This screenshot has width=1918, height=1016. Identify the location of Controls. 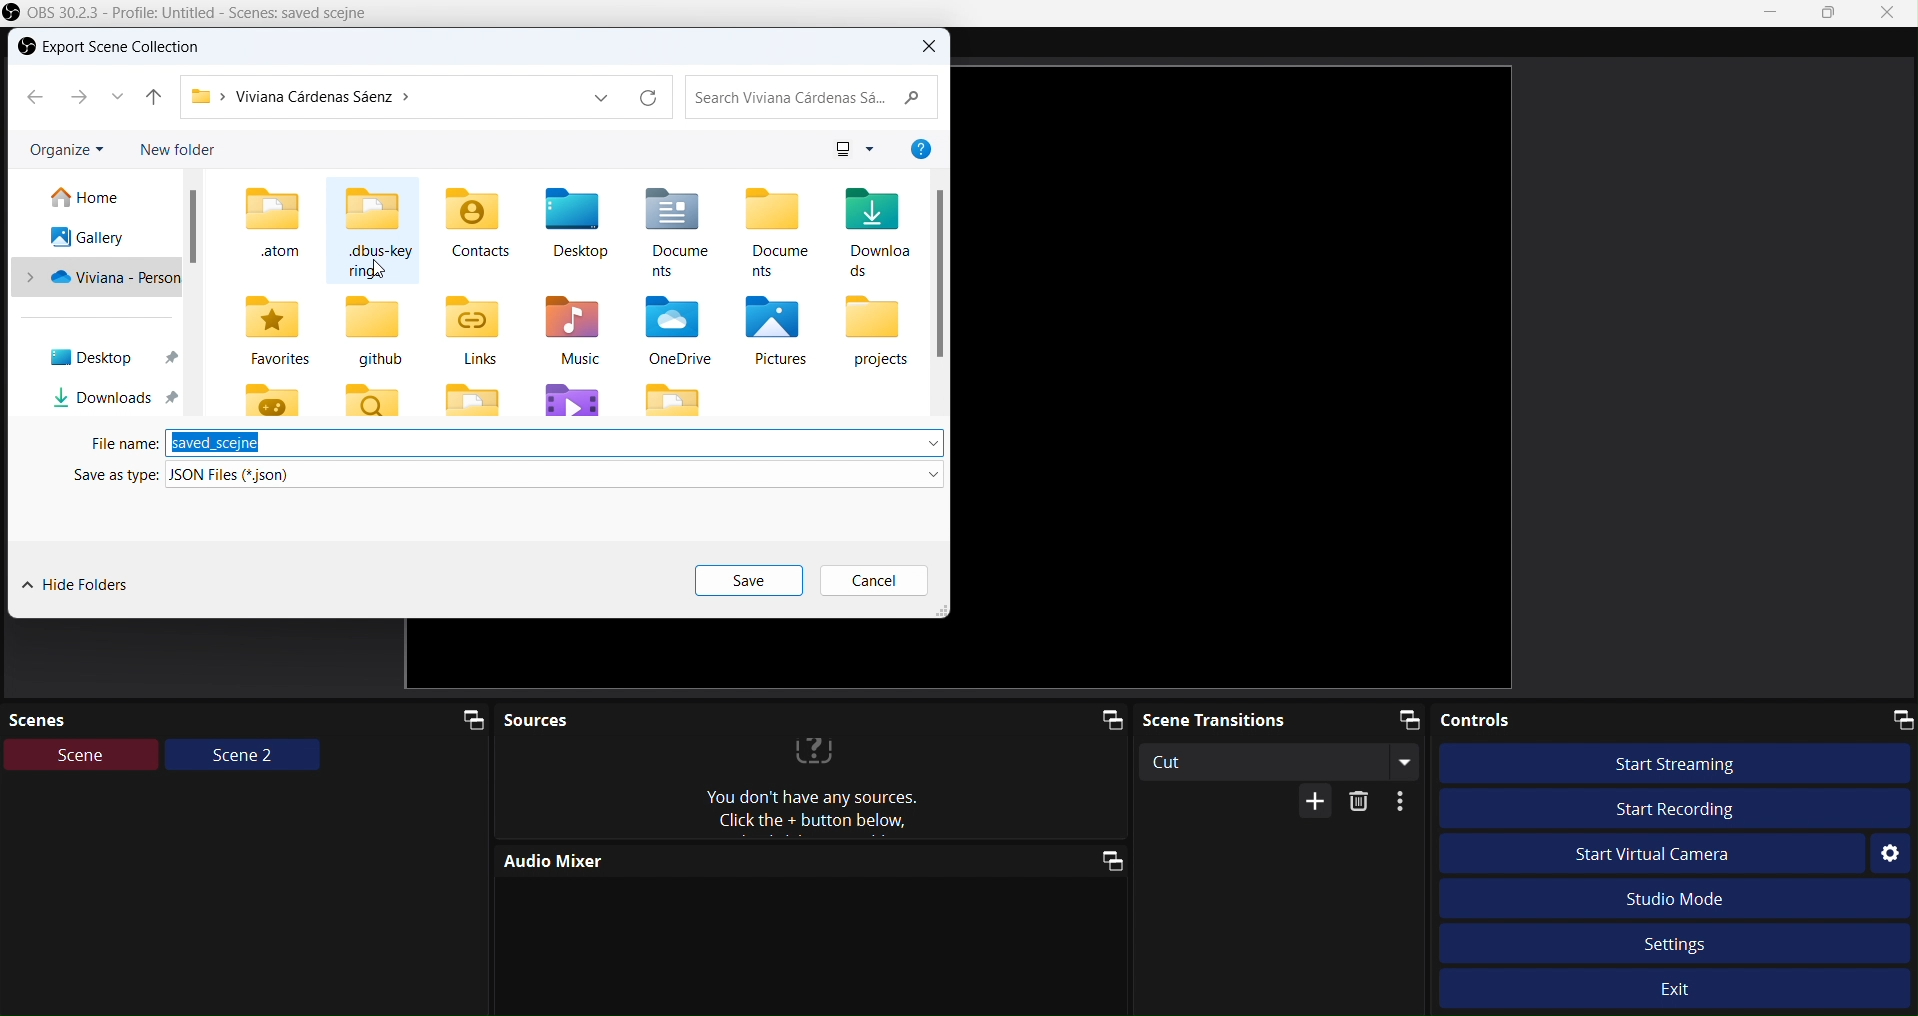
(1677, 721).